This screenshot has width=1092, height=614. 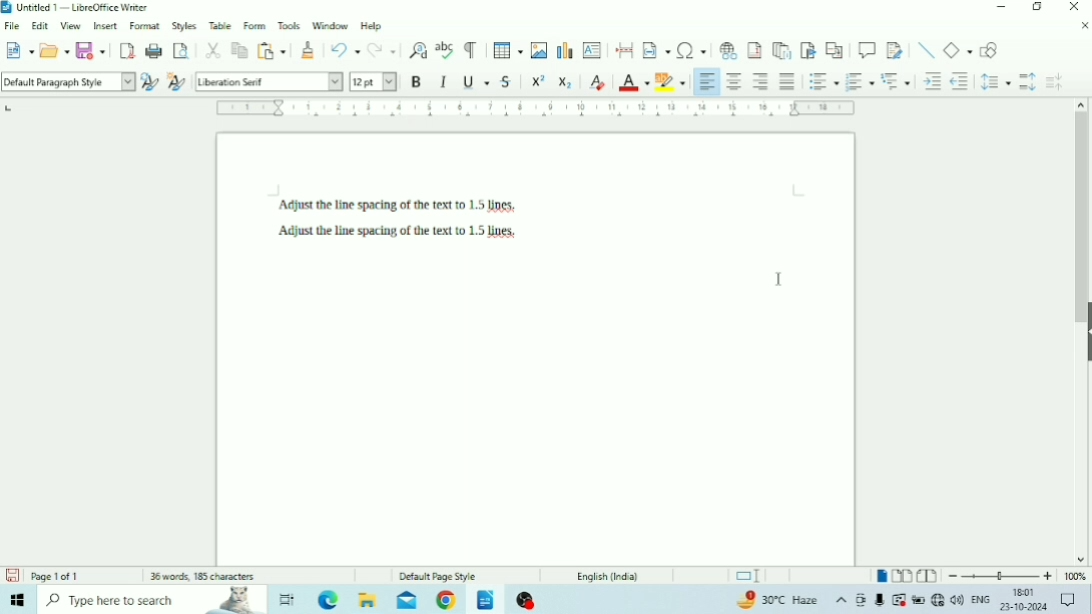 I want to click on Notifications, so click(x=1067, y=598).